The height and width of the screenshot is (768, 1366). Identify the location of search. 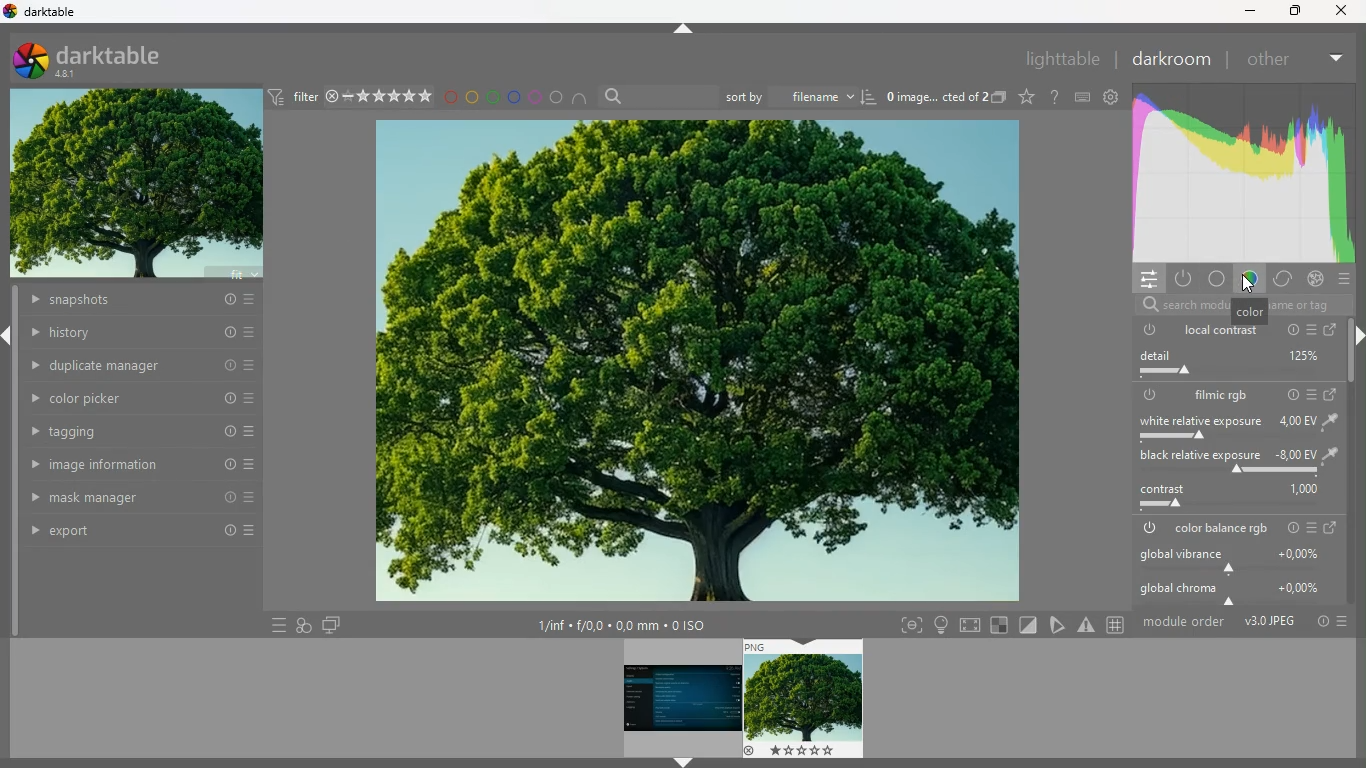
(657, 97).